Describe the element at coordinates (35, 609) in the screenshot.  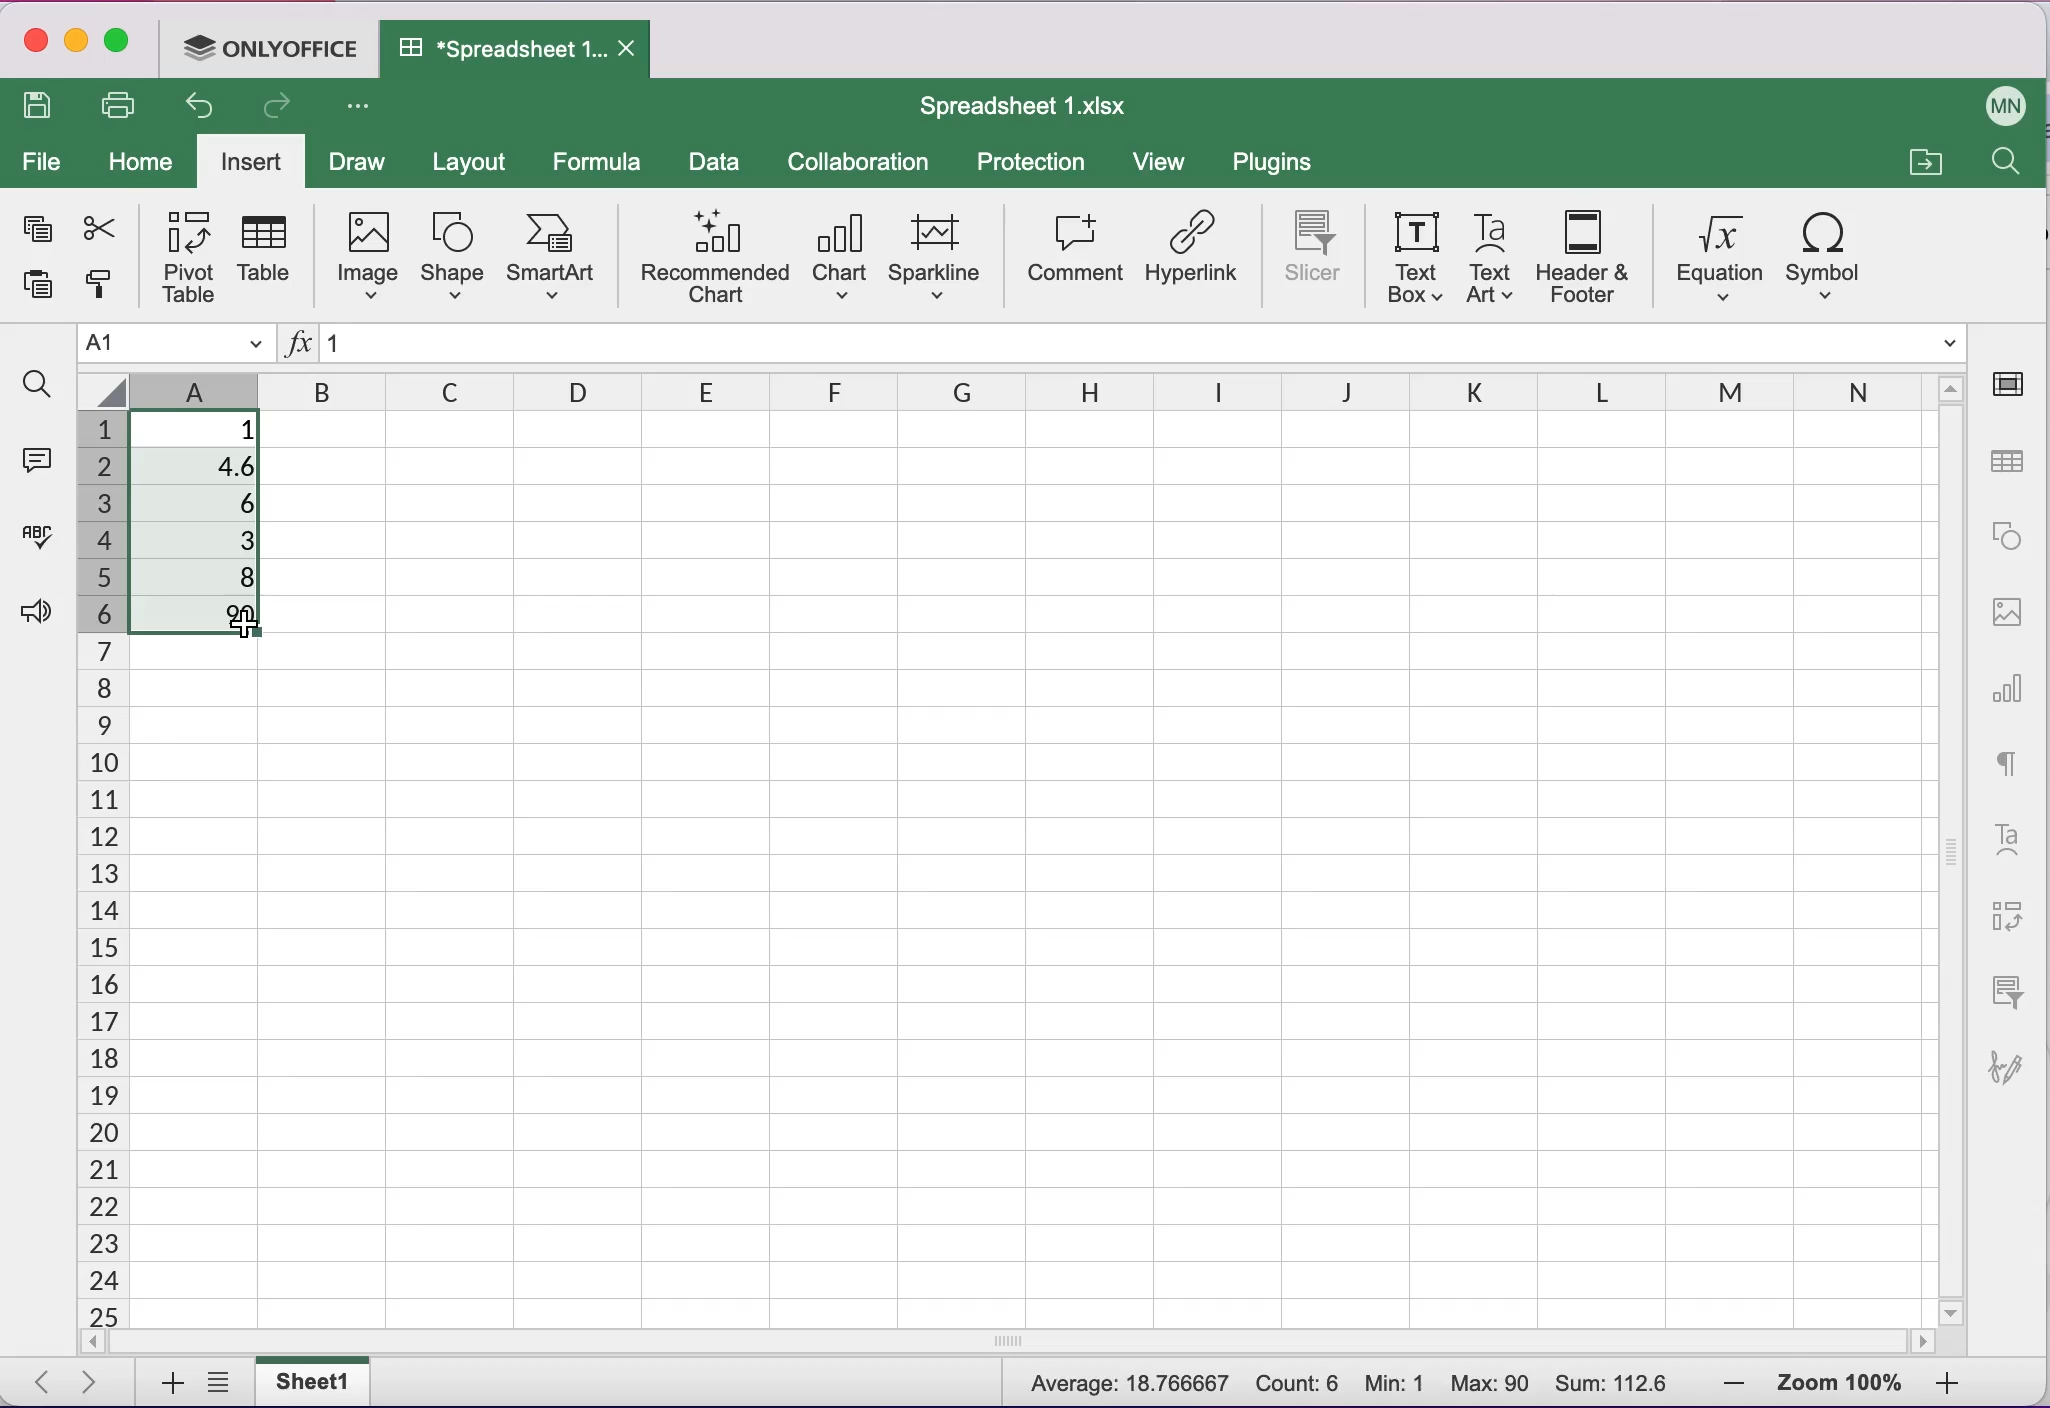
I see `feedback and support` at that location.